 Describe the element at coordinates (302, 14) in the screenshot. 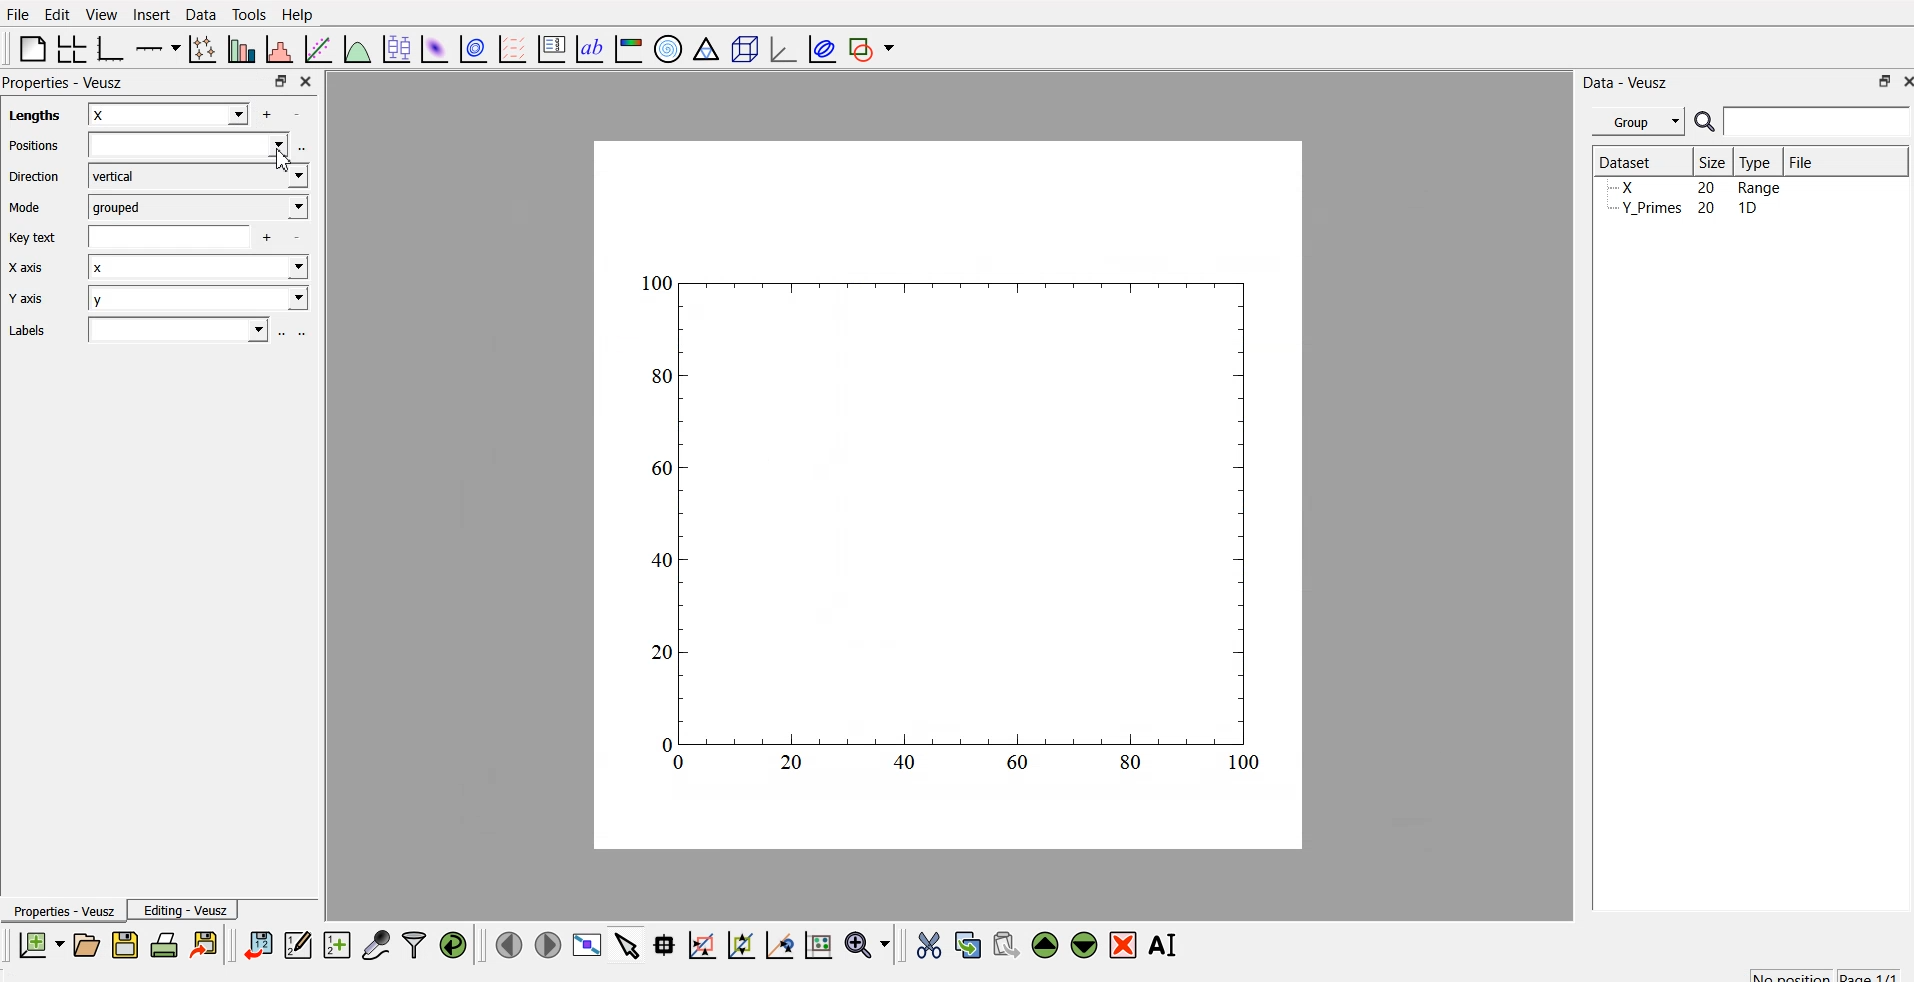

I see `Help` at that location.